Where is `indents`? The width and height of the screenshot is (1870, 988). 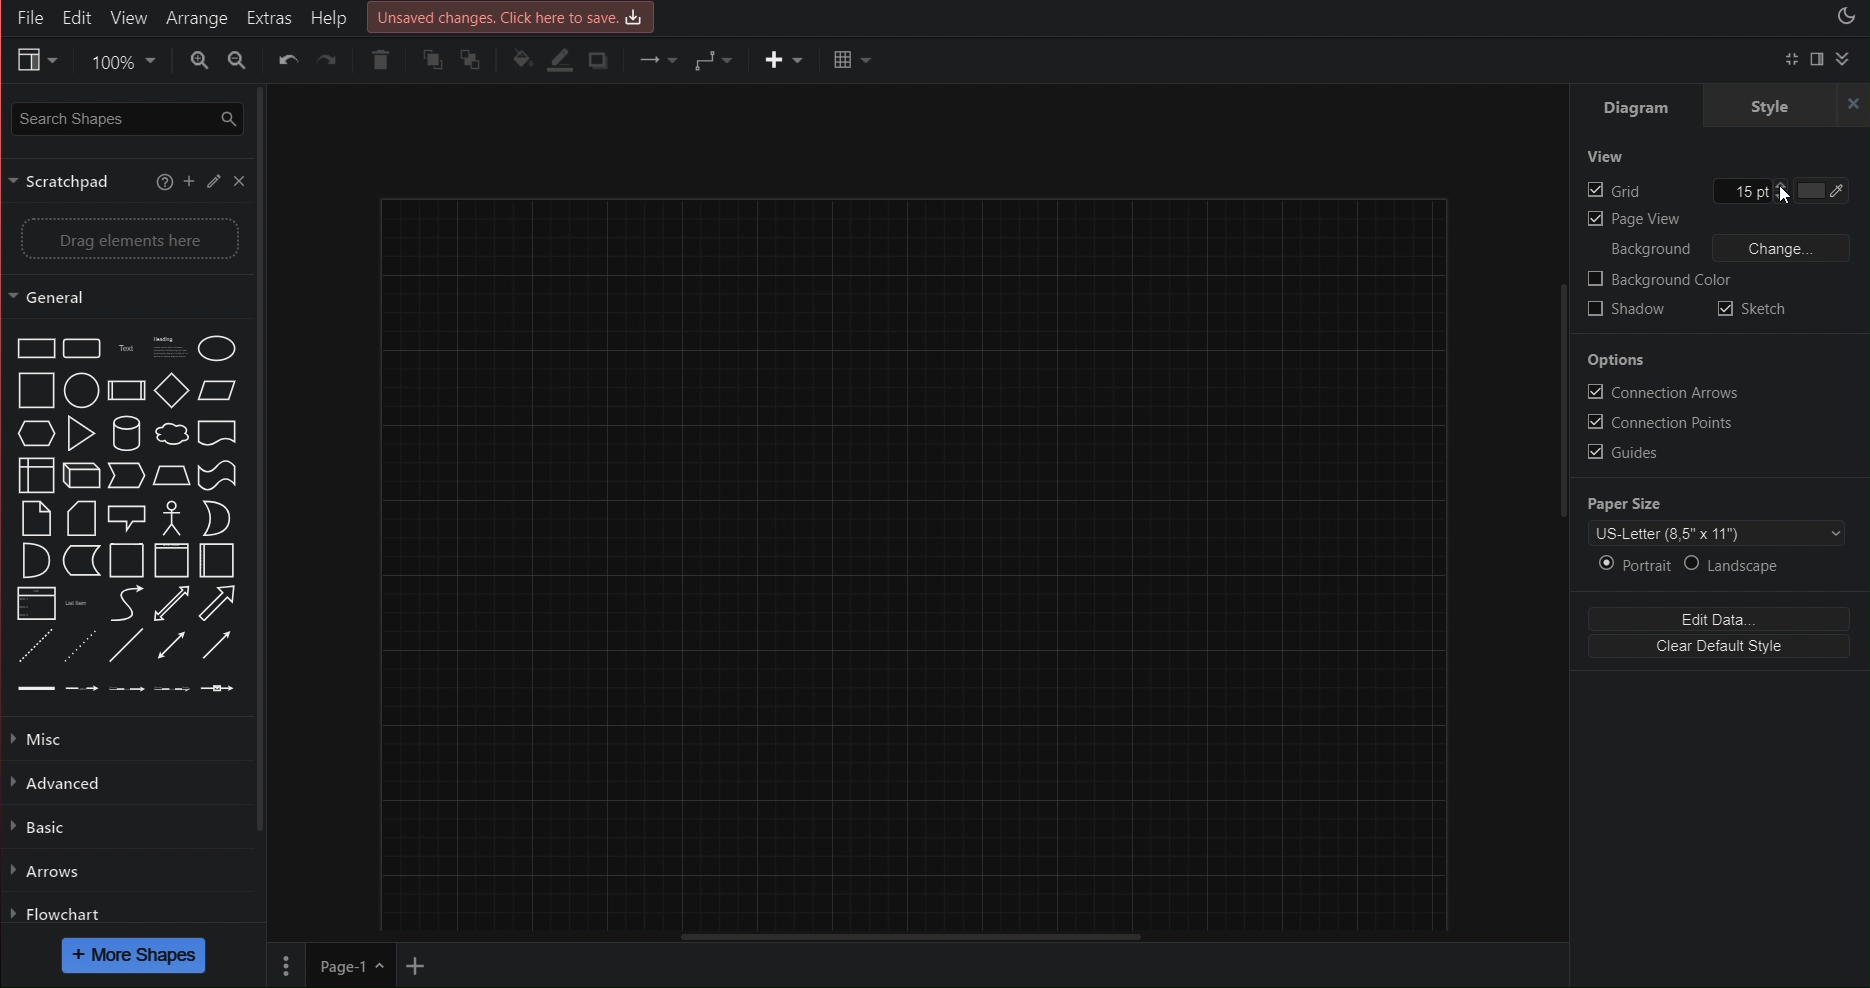 indents is located at coordinates (116, 688).